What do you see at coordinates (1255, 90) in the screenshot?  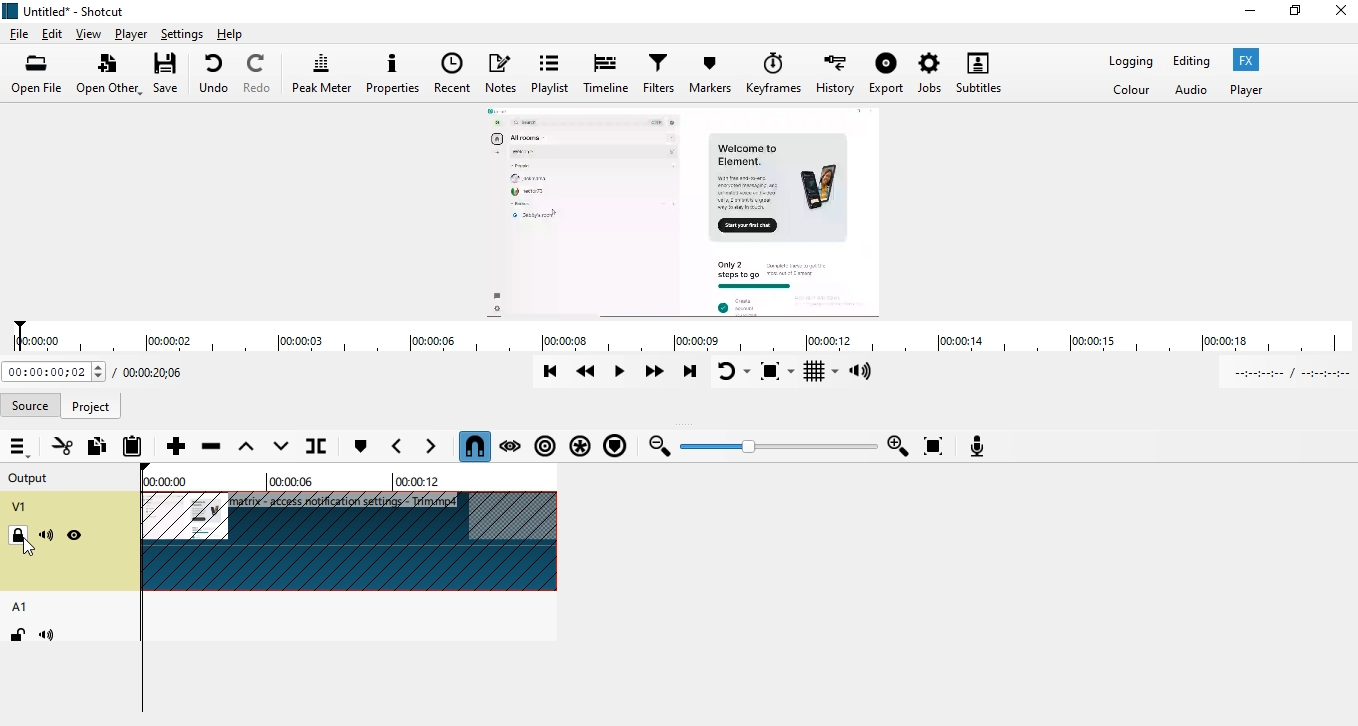 I see `player` at bounding box center [1255, 90].